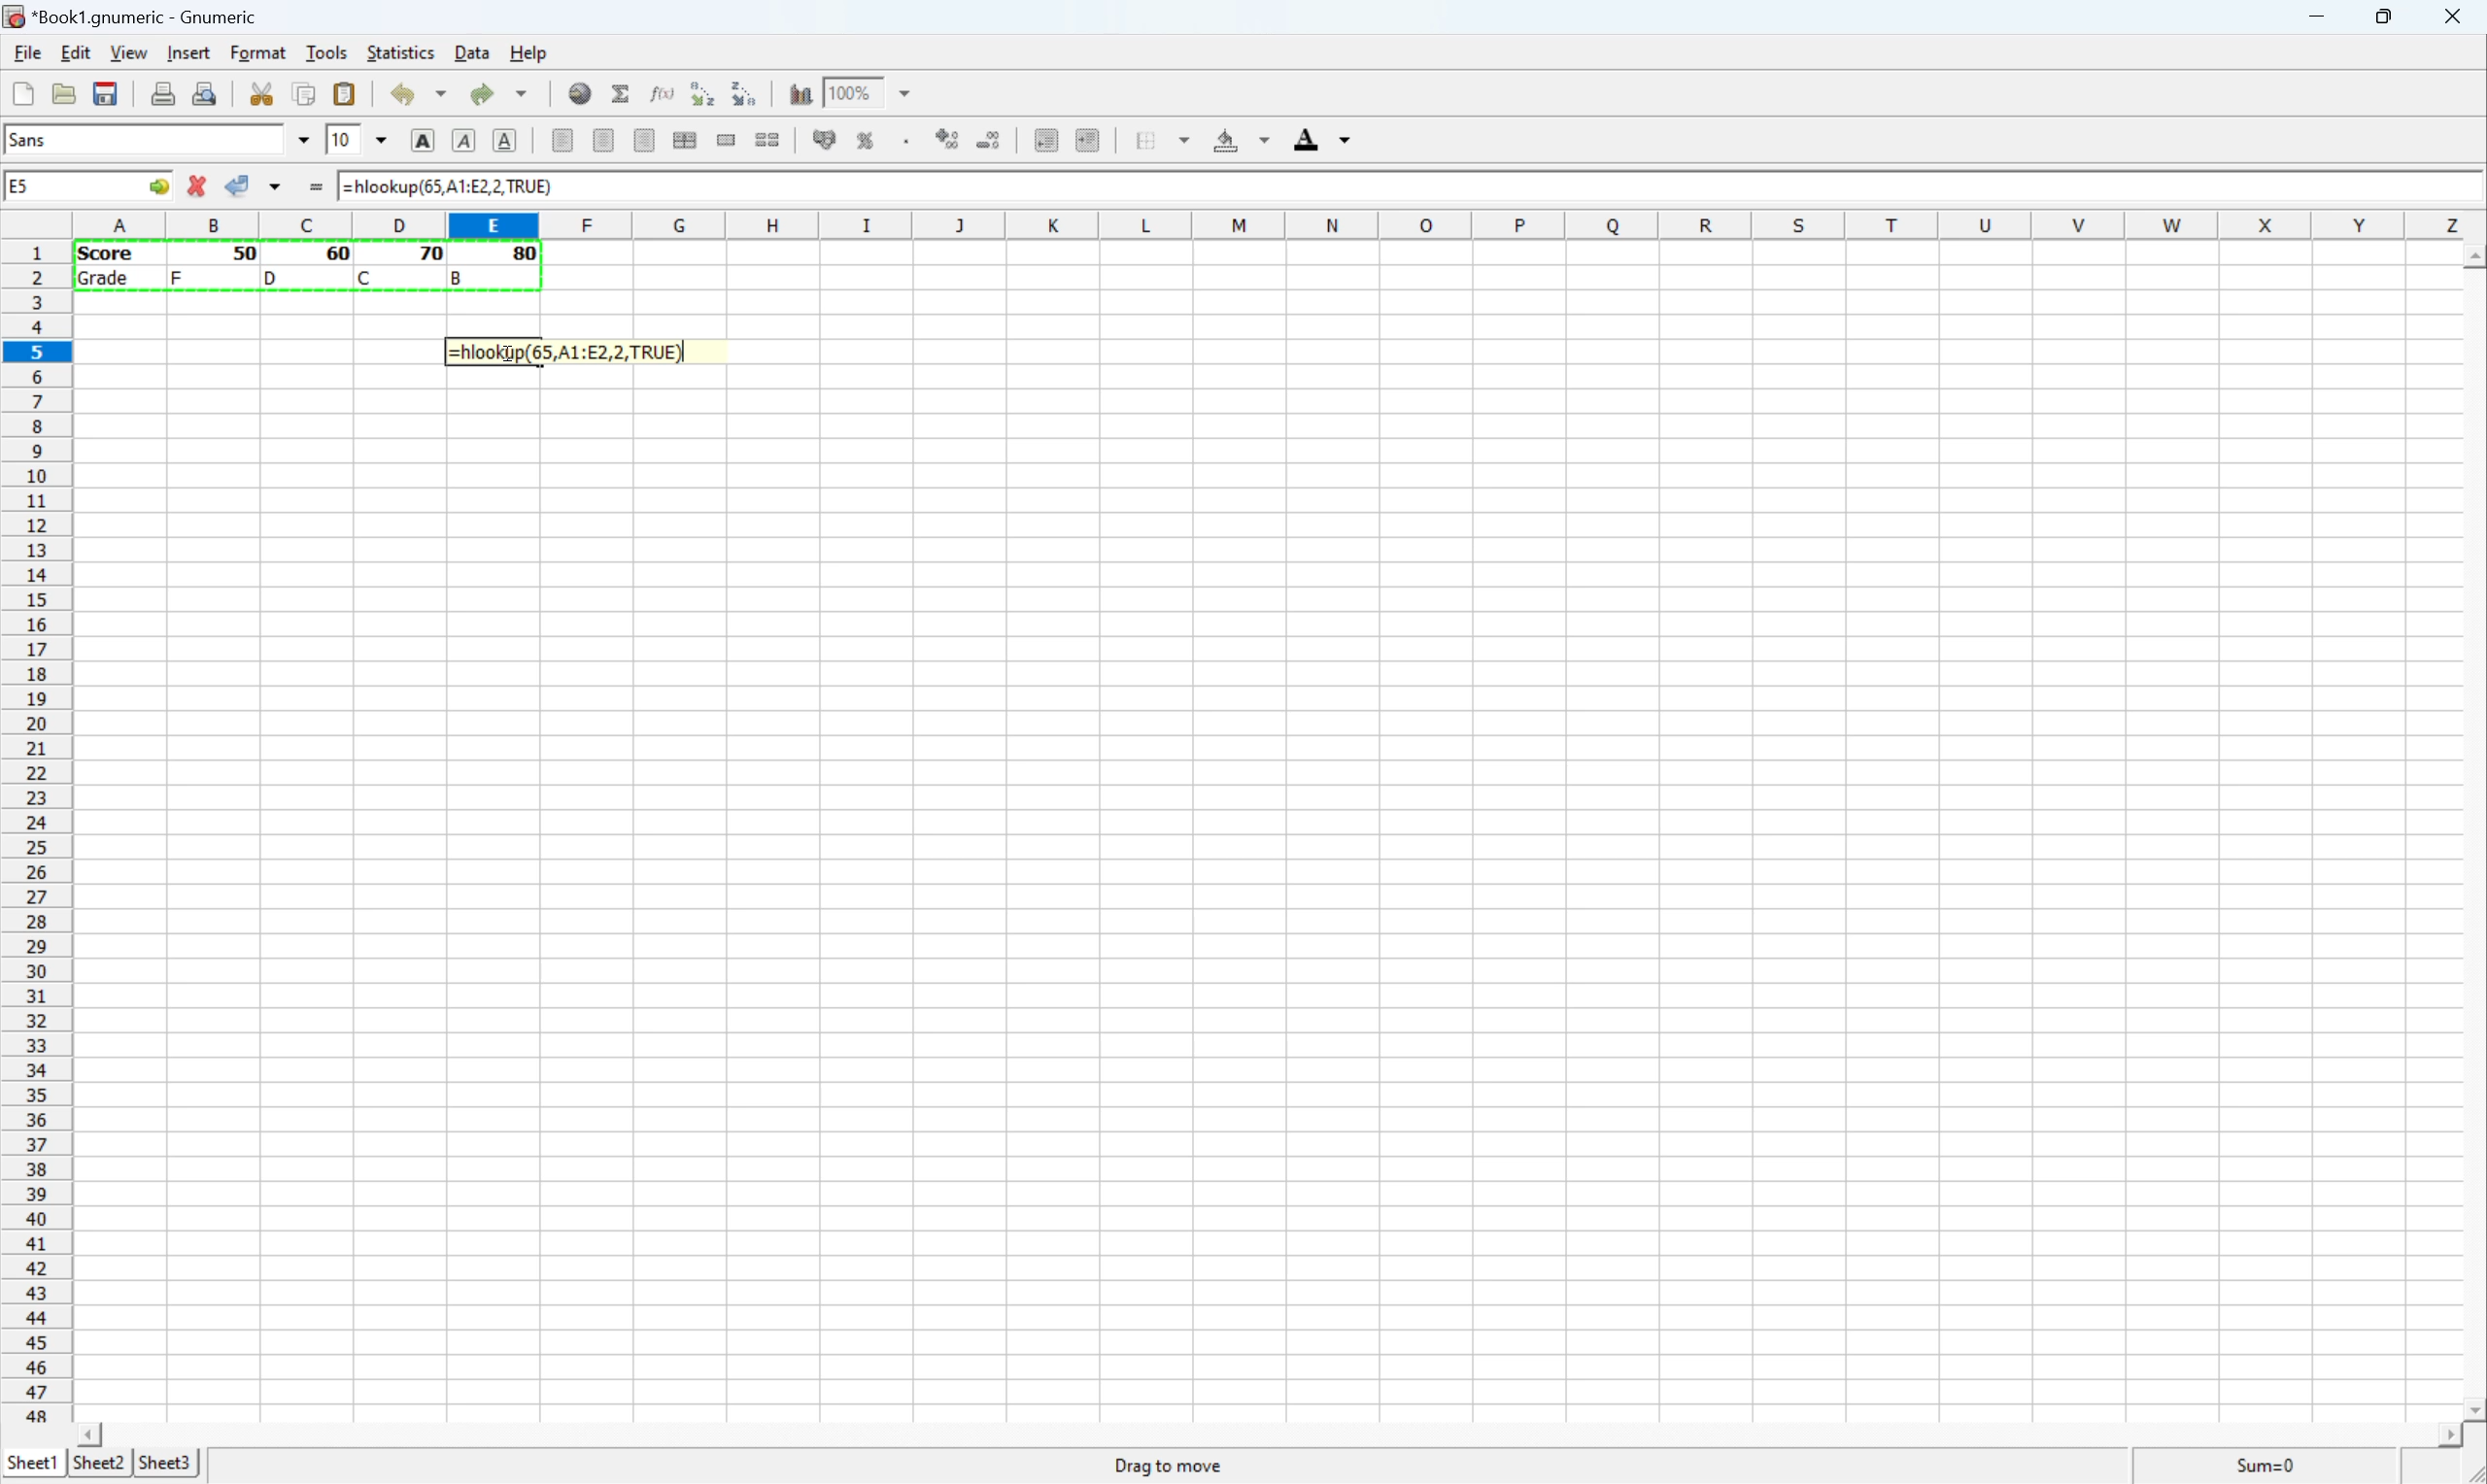 This screenshot has width=2487, height=1484. I want to click on D, so click(274, 278).